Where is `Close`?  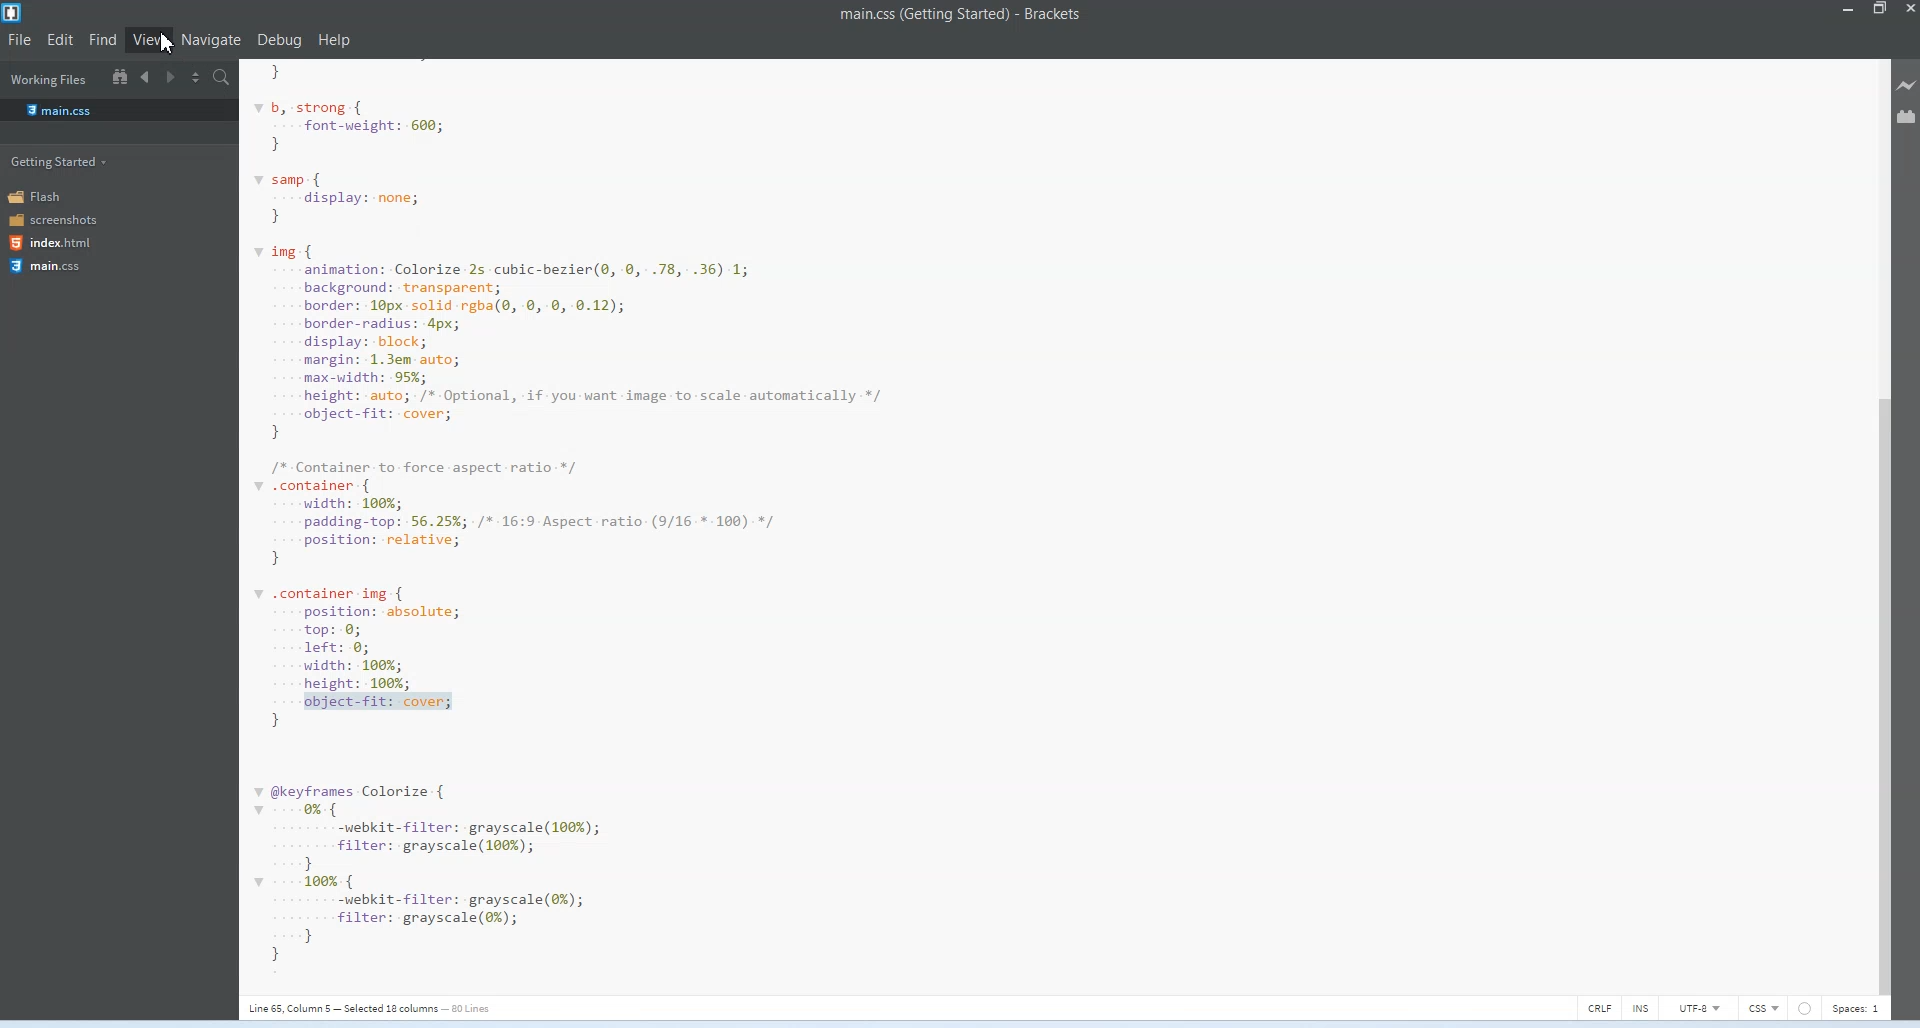 Close is located at coordinates (1908, 11).